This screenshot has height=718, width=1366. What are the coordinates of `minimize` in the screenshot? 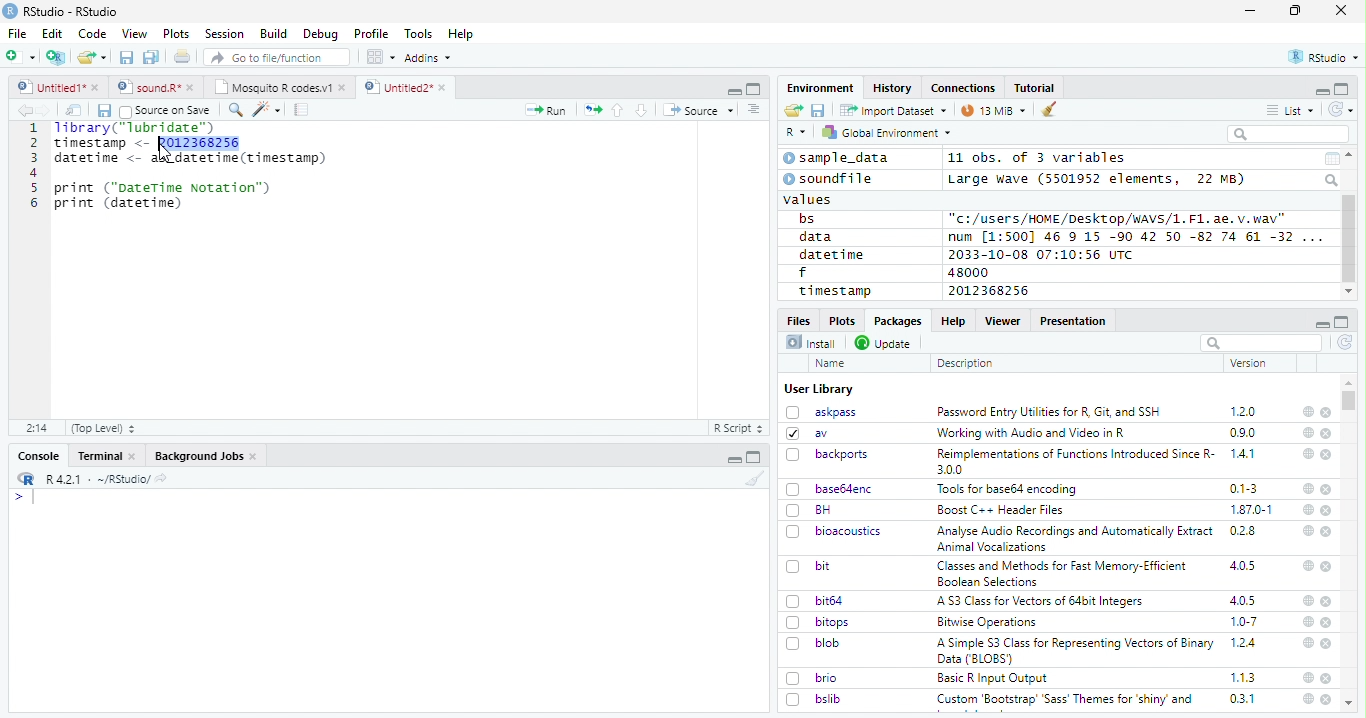 It's located at (736, 457).